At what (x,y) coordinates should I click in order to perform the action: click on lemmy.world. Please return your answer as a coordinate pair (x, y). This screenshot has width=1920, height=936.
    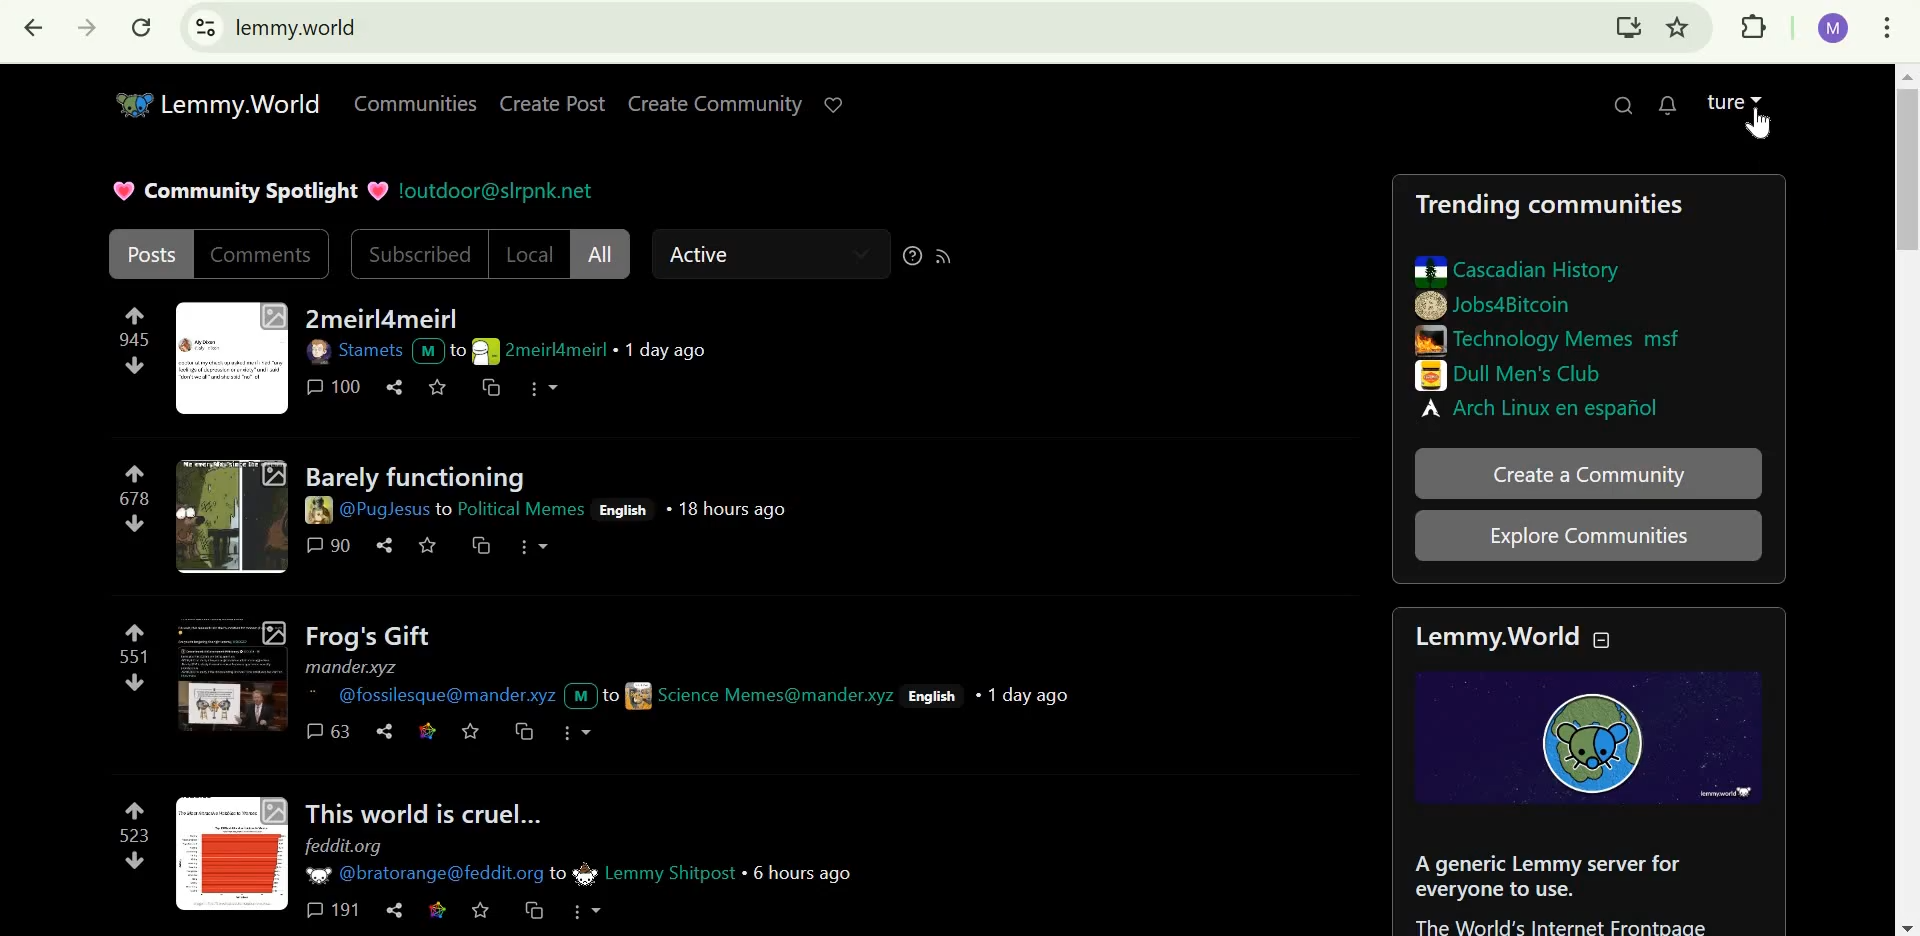
    Looking at the image, I should click on (296, 26).